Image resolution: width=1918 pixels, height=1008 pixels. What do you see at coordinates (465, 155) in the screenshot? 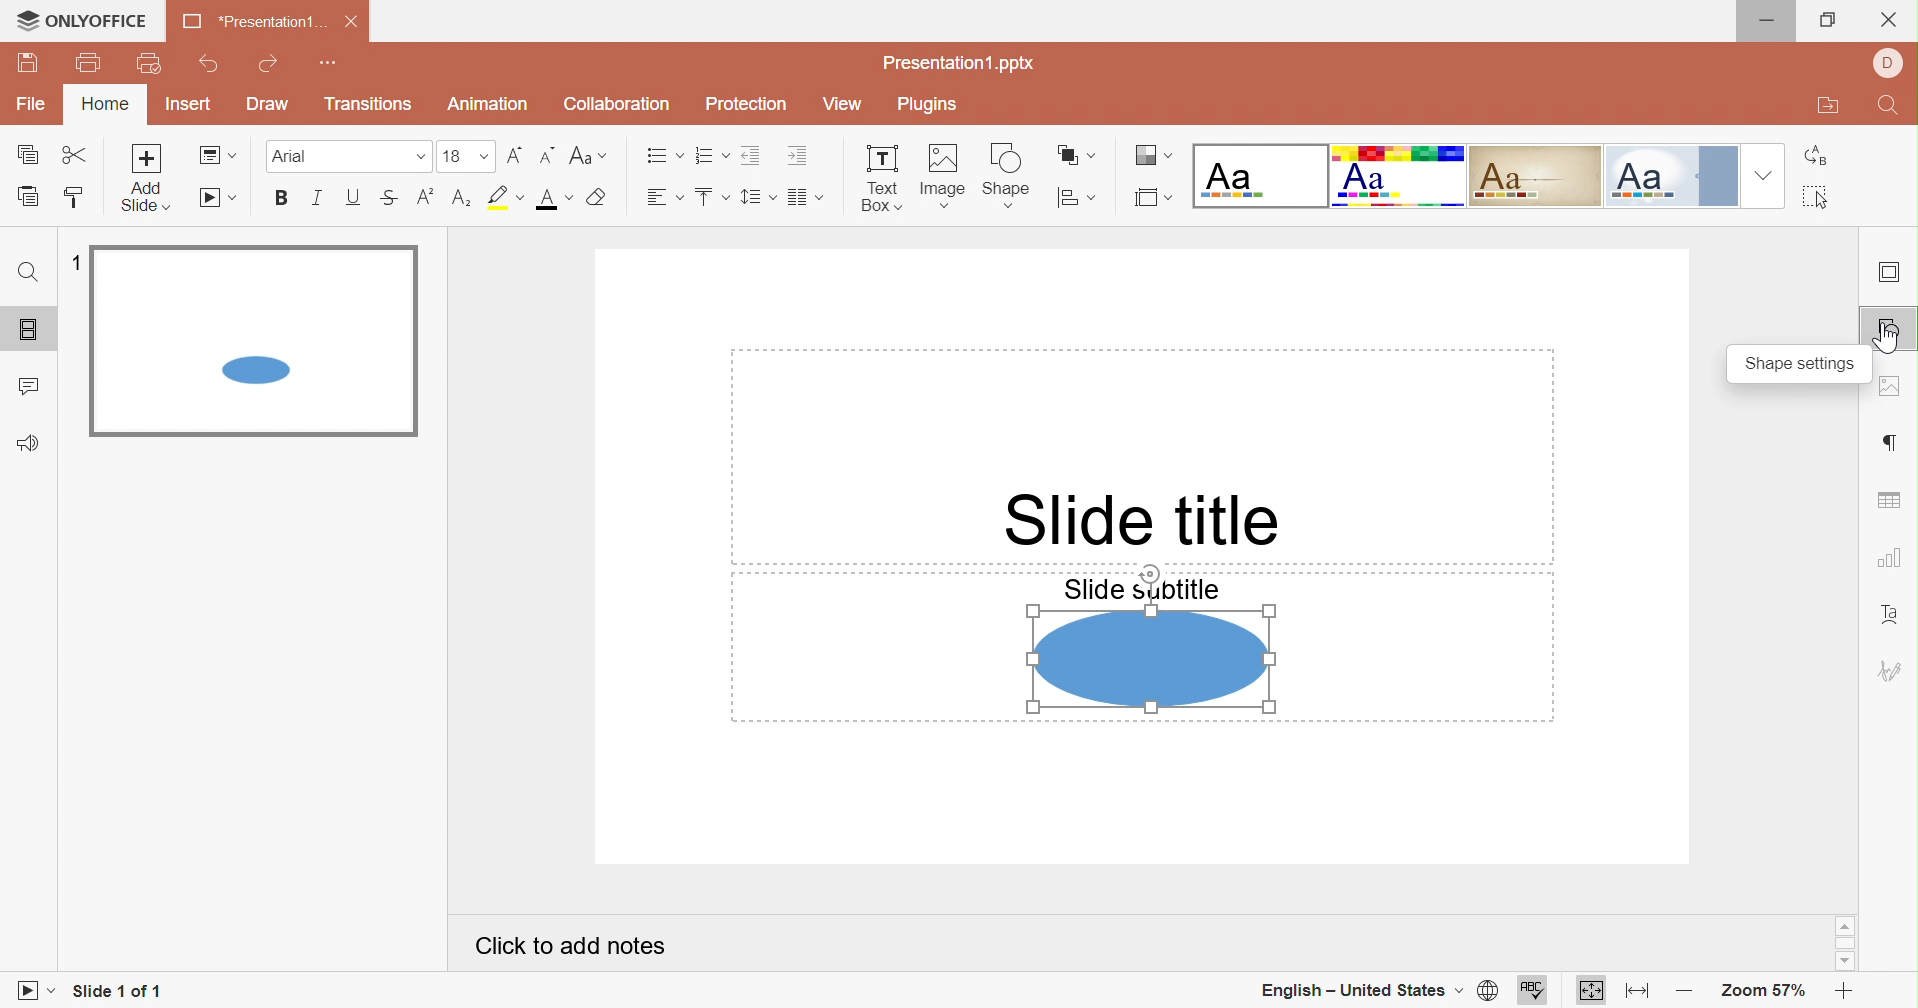
I see `Font size 18` at bounding box center [465, 155].